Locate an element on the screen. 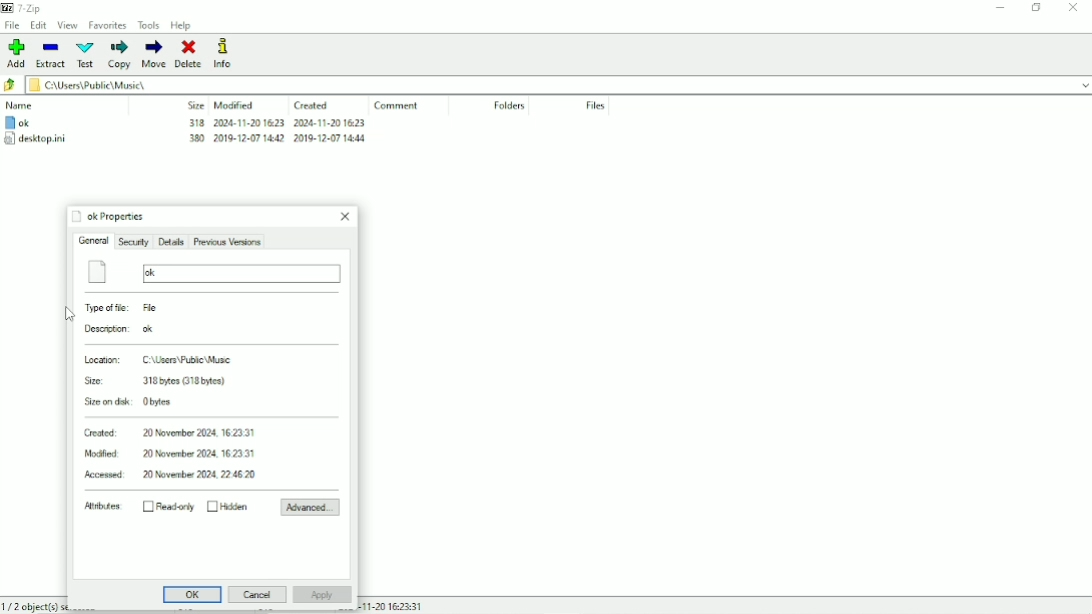  Created is located at coordinates (313, 105).